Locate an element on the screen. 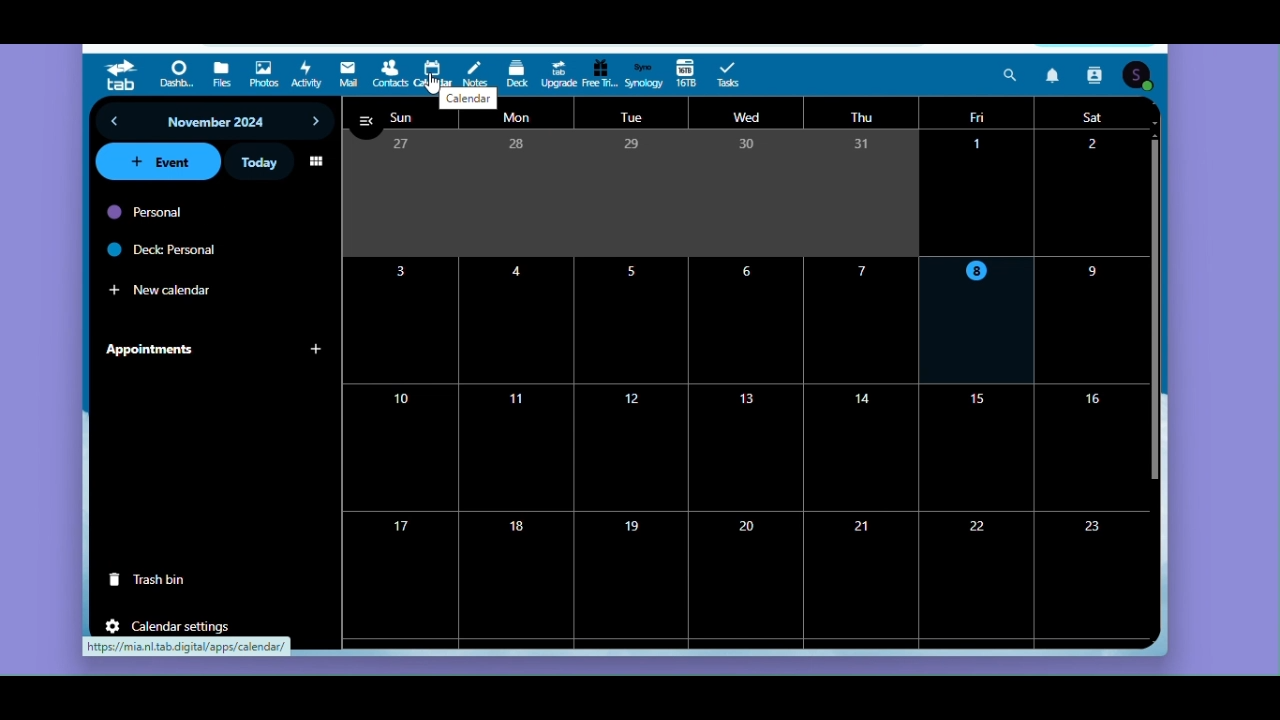  Search is located at coordinates (1010, 75).